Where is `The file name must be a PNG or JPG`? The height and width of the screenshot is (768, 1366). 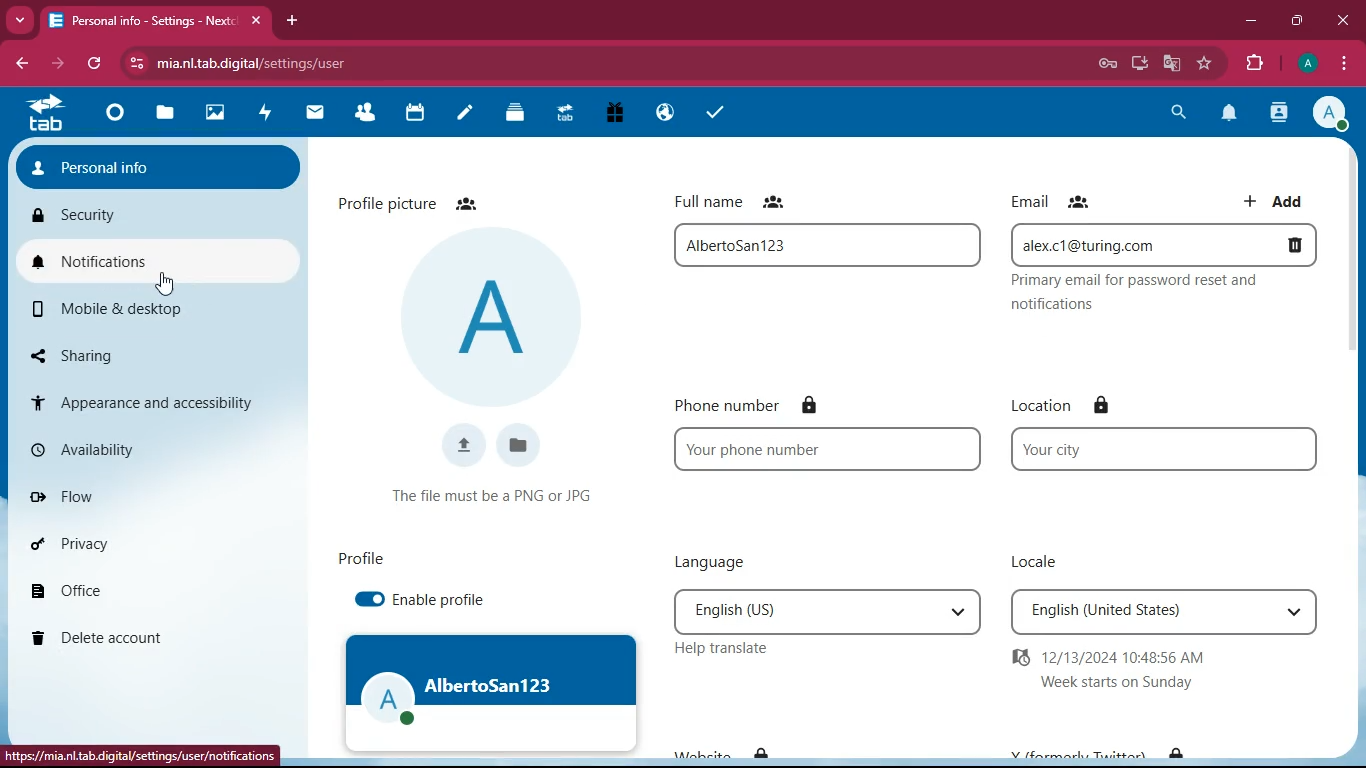
The file name must be a PNG or JPG is located at coordinates (497, 495).